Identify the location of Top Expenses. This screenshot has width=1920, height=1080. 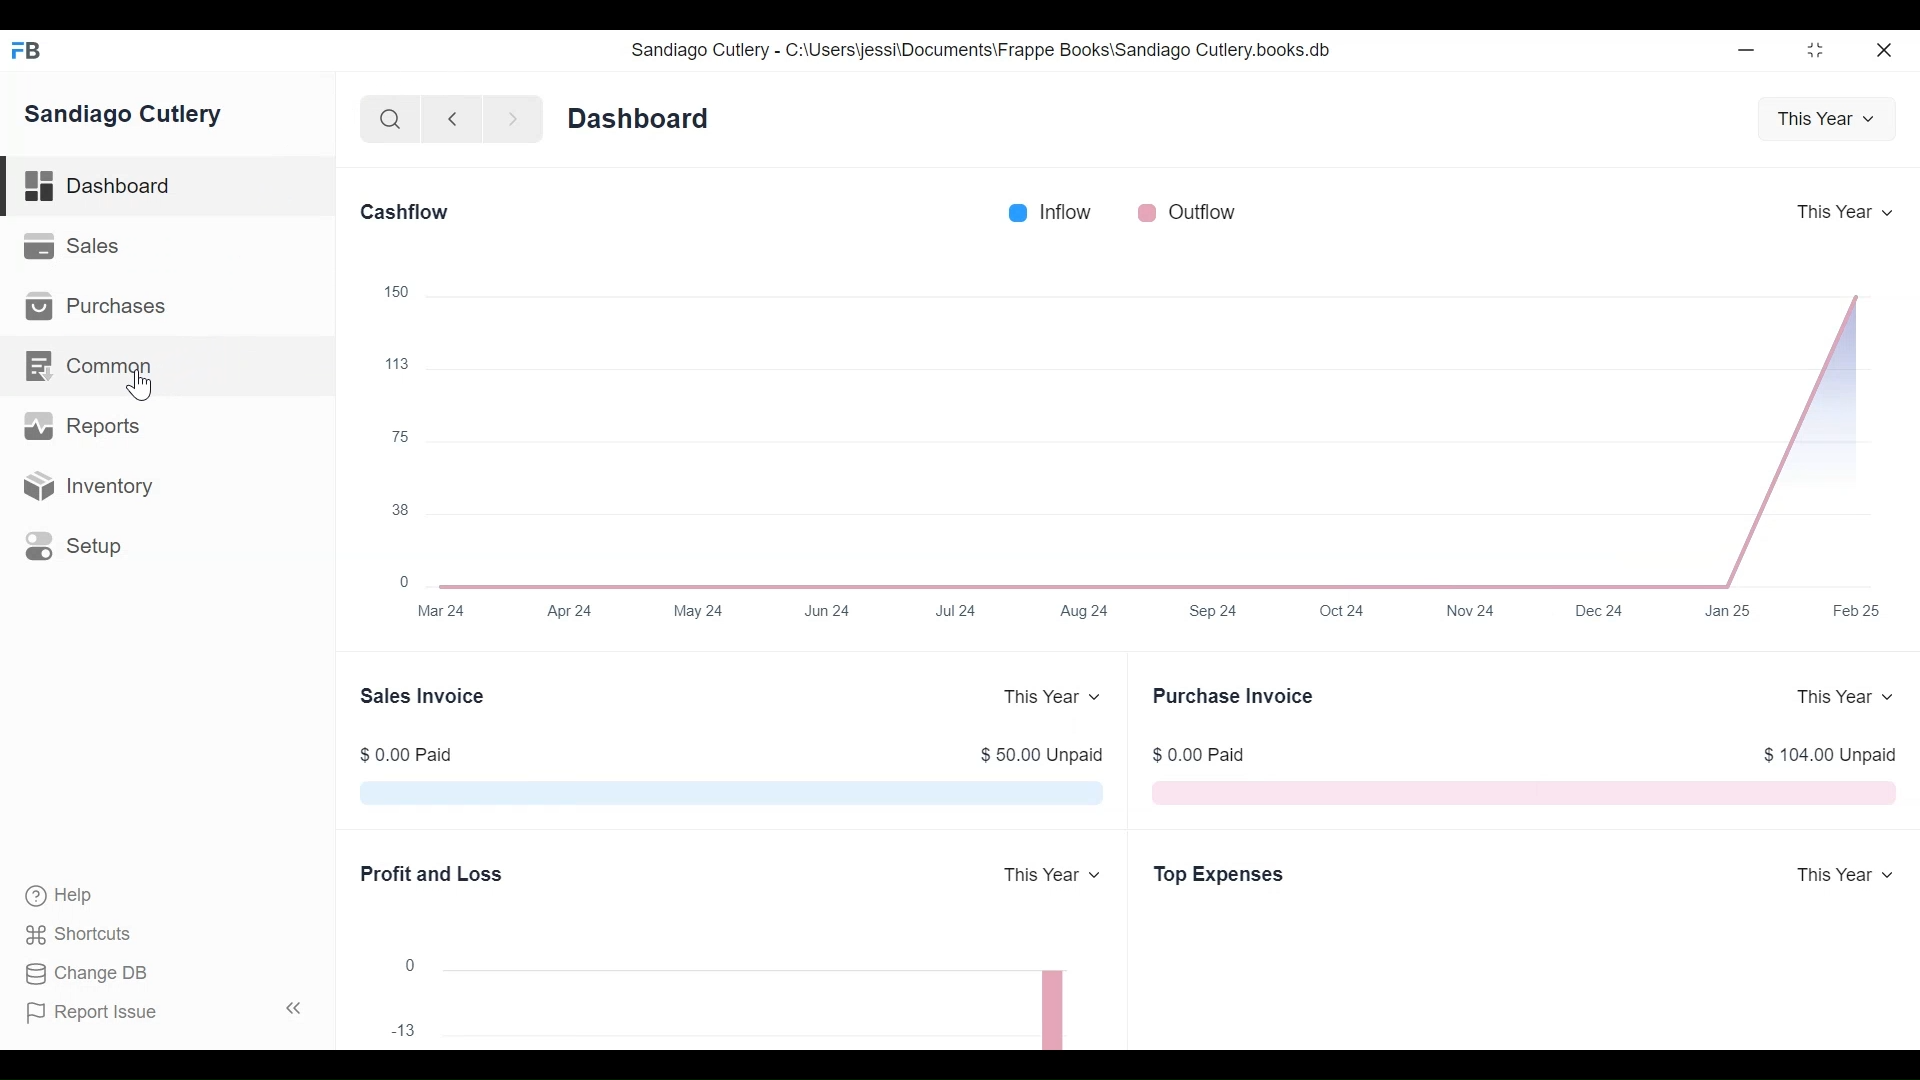
(1221, 874).